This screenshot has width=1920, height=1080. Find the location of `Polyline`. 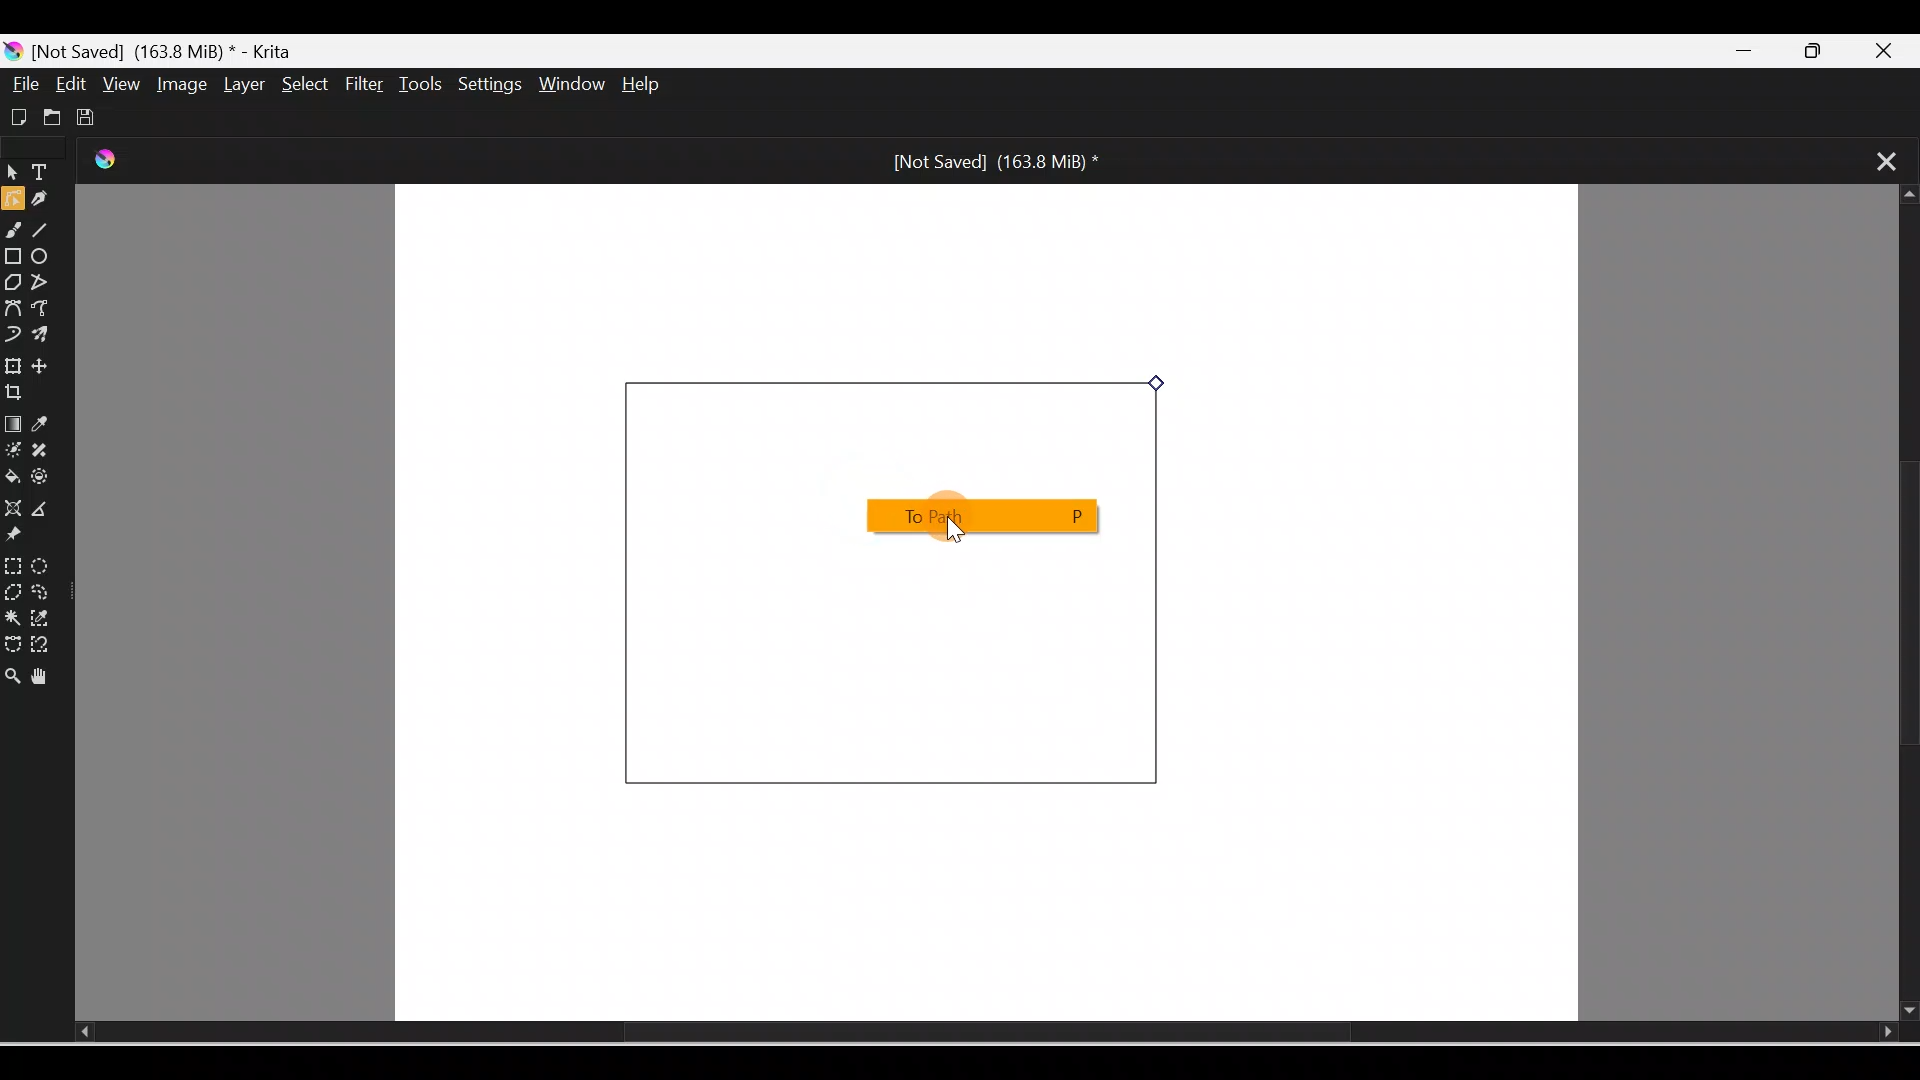

Polyline is located at coordinates (43, 281).